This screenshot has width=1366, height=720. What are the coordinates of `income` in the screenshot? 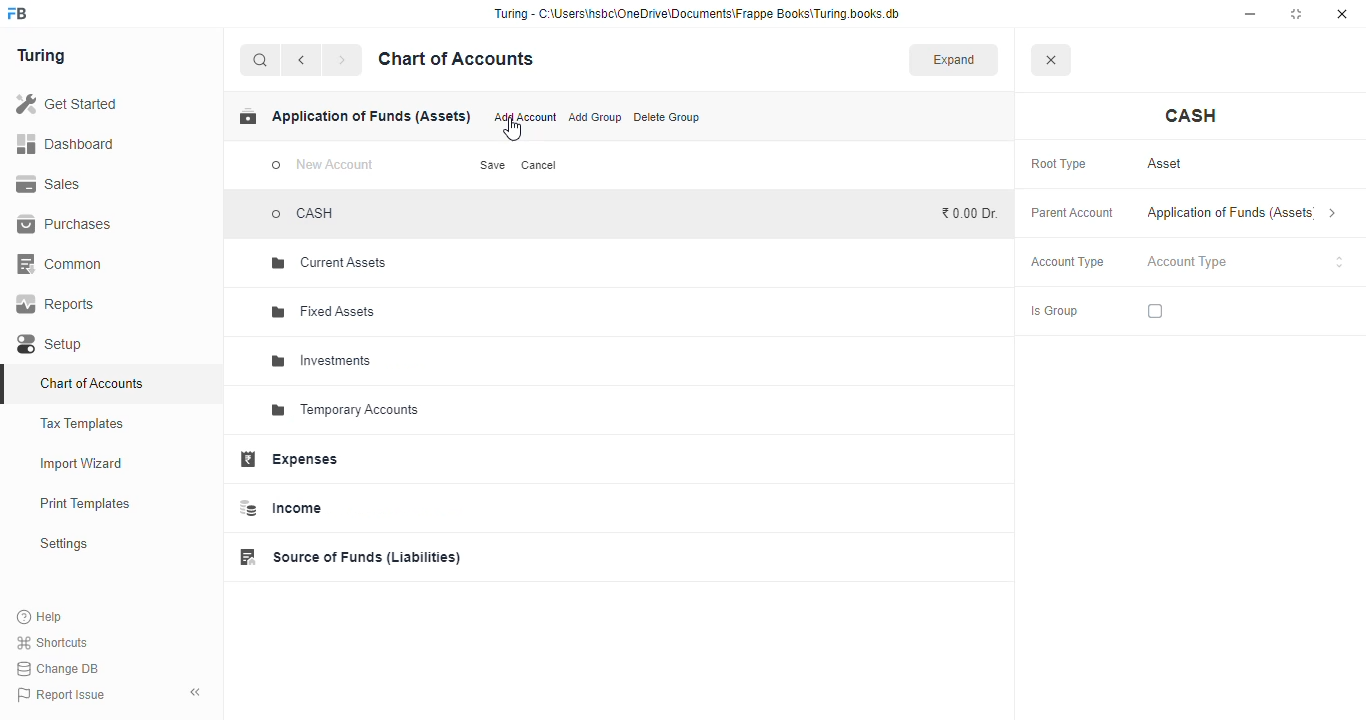 It's located at (279, 508).